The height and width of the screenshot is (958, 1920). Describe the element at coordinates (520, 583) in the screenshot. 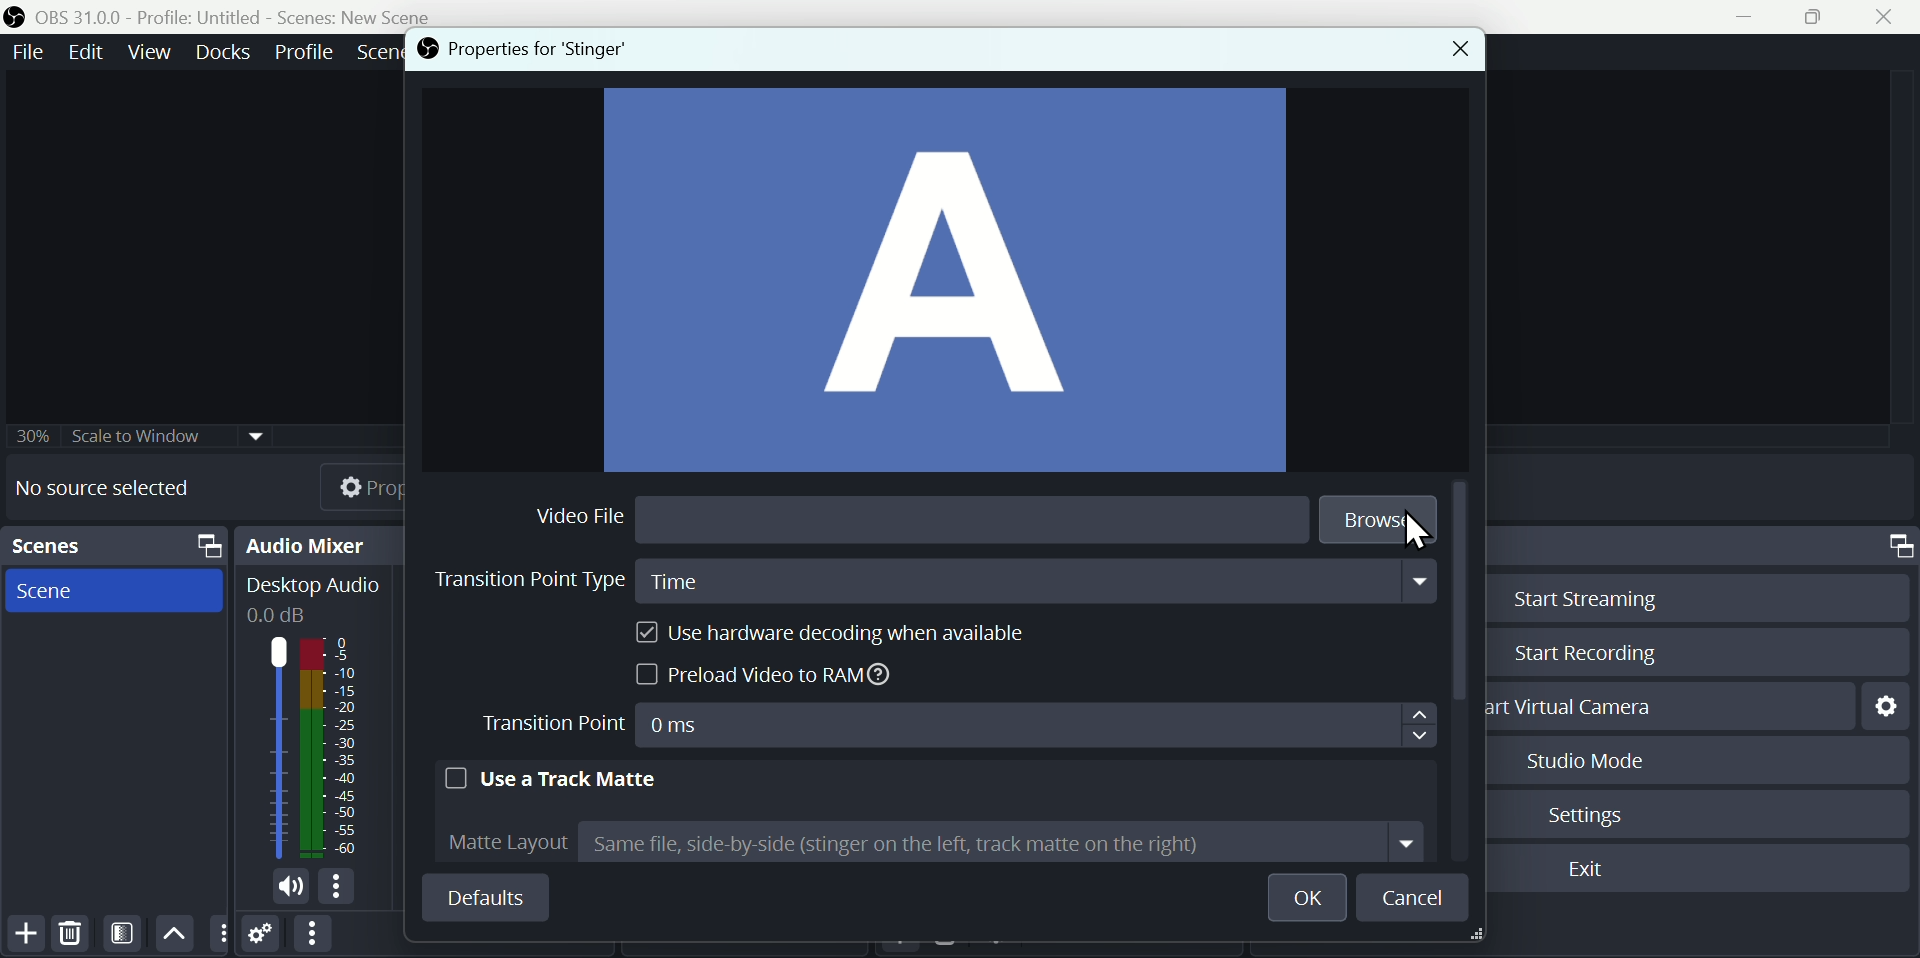

I see `transition point type` at that location.